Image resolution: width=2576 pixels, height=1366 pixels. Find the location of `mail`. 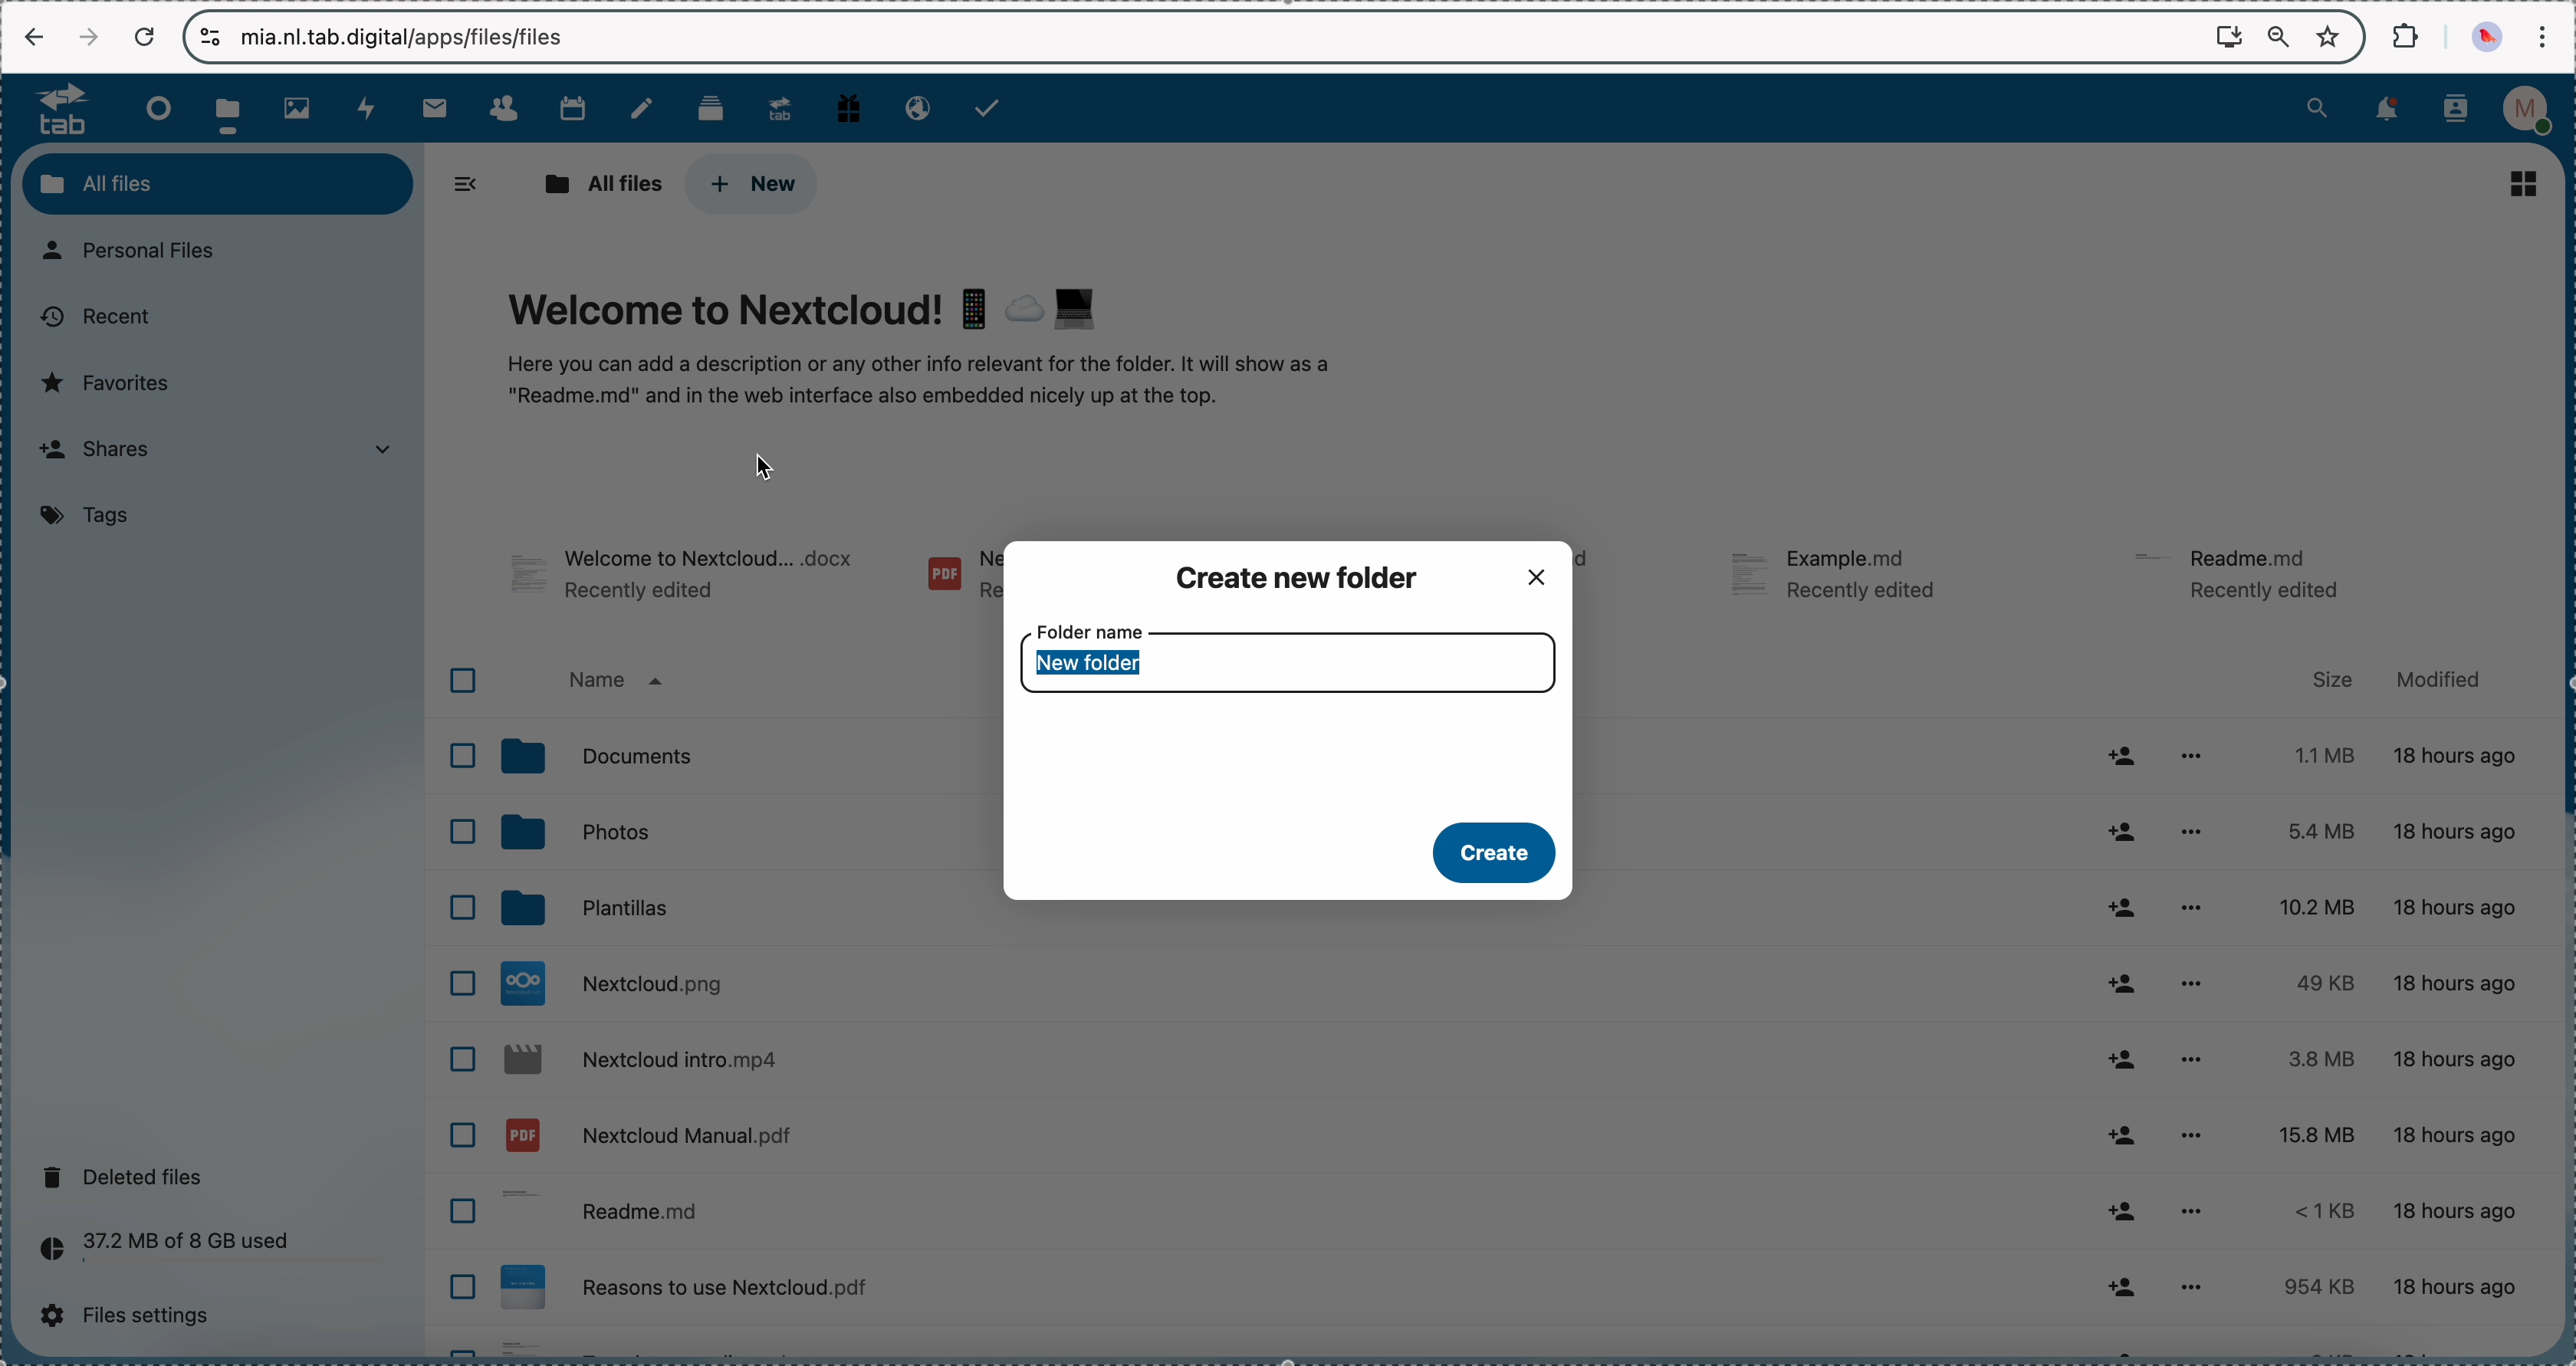

mail is located at coordinates (433, 107).